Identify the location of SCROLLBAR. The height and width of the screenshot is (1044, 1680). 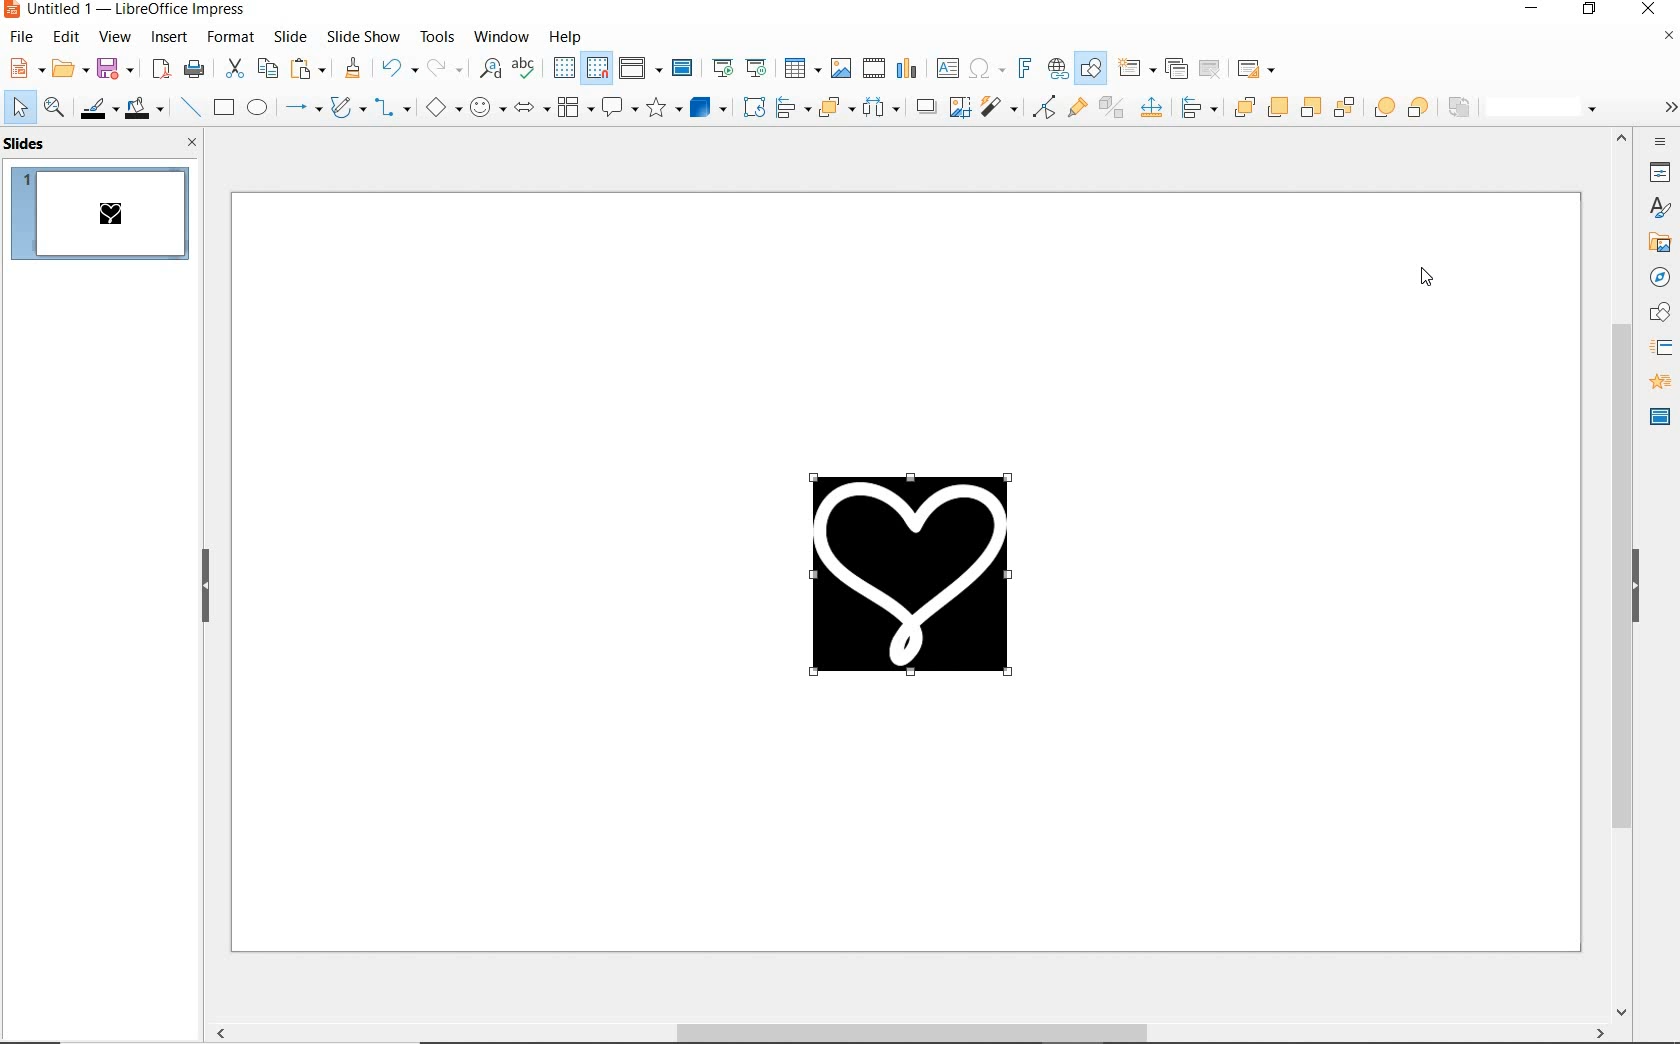
(905, 1034).